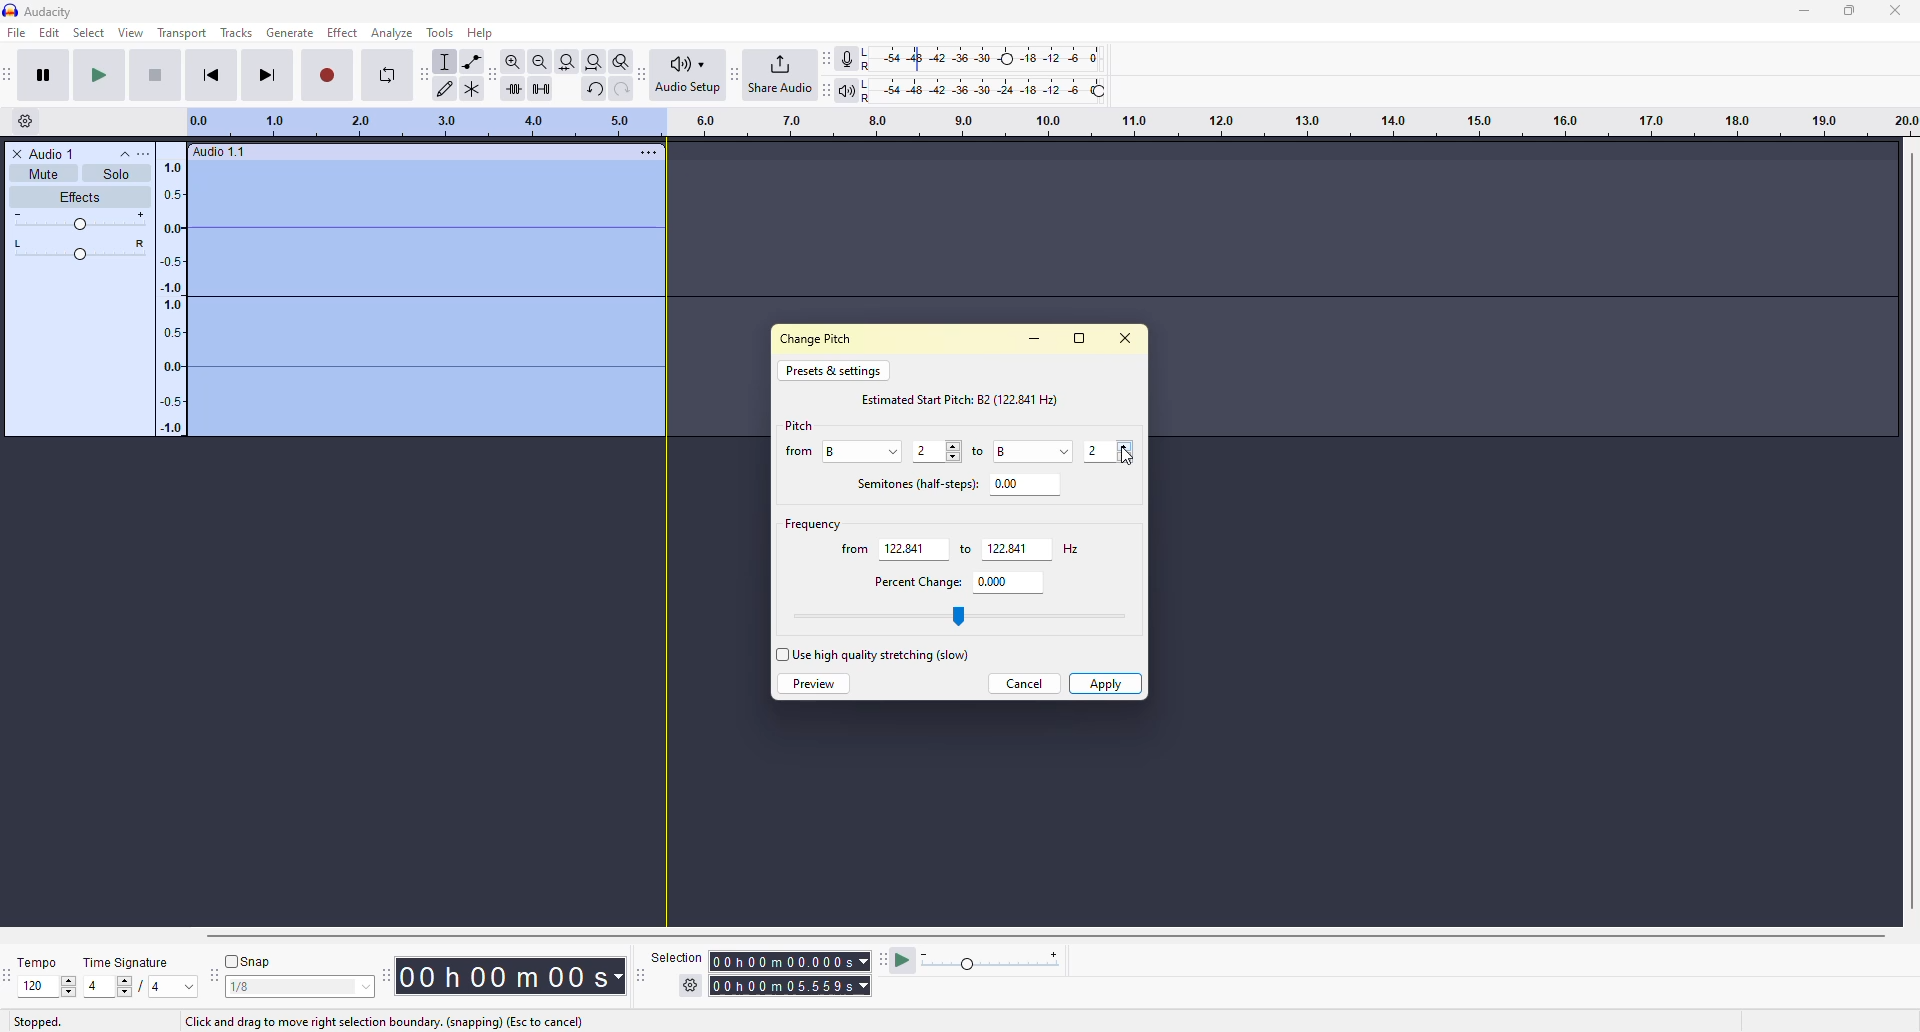  What do you see at coordinates (508, 62) in the screenshot?
I see `zoom in` at bounding box center [508, 62].